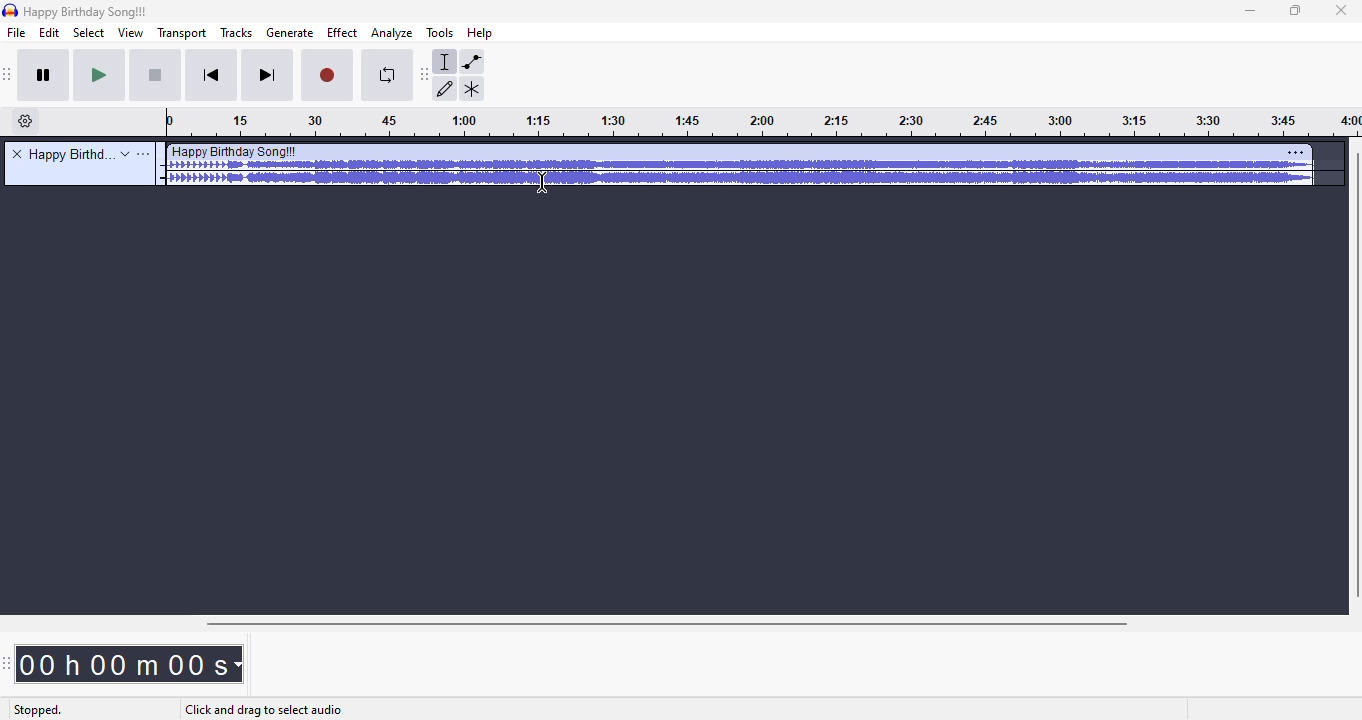  What do you see at coordinates (1296, 152) in the screenshot?
I see `settings` at bounding box center [1296, 152].